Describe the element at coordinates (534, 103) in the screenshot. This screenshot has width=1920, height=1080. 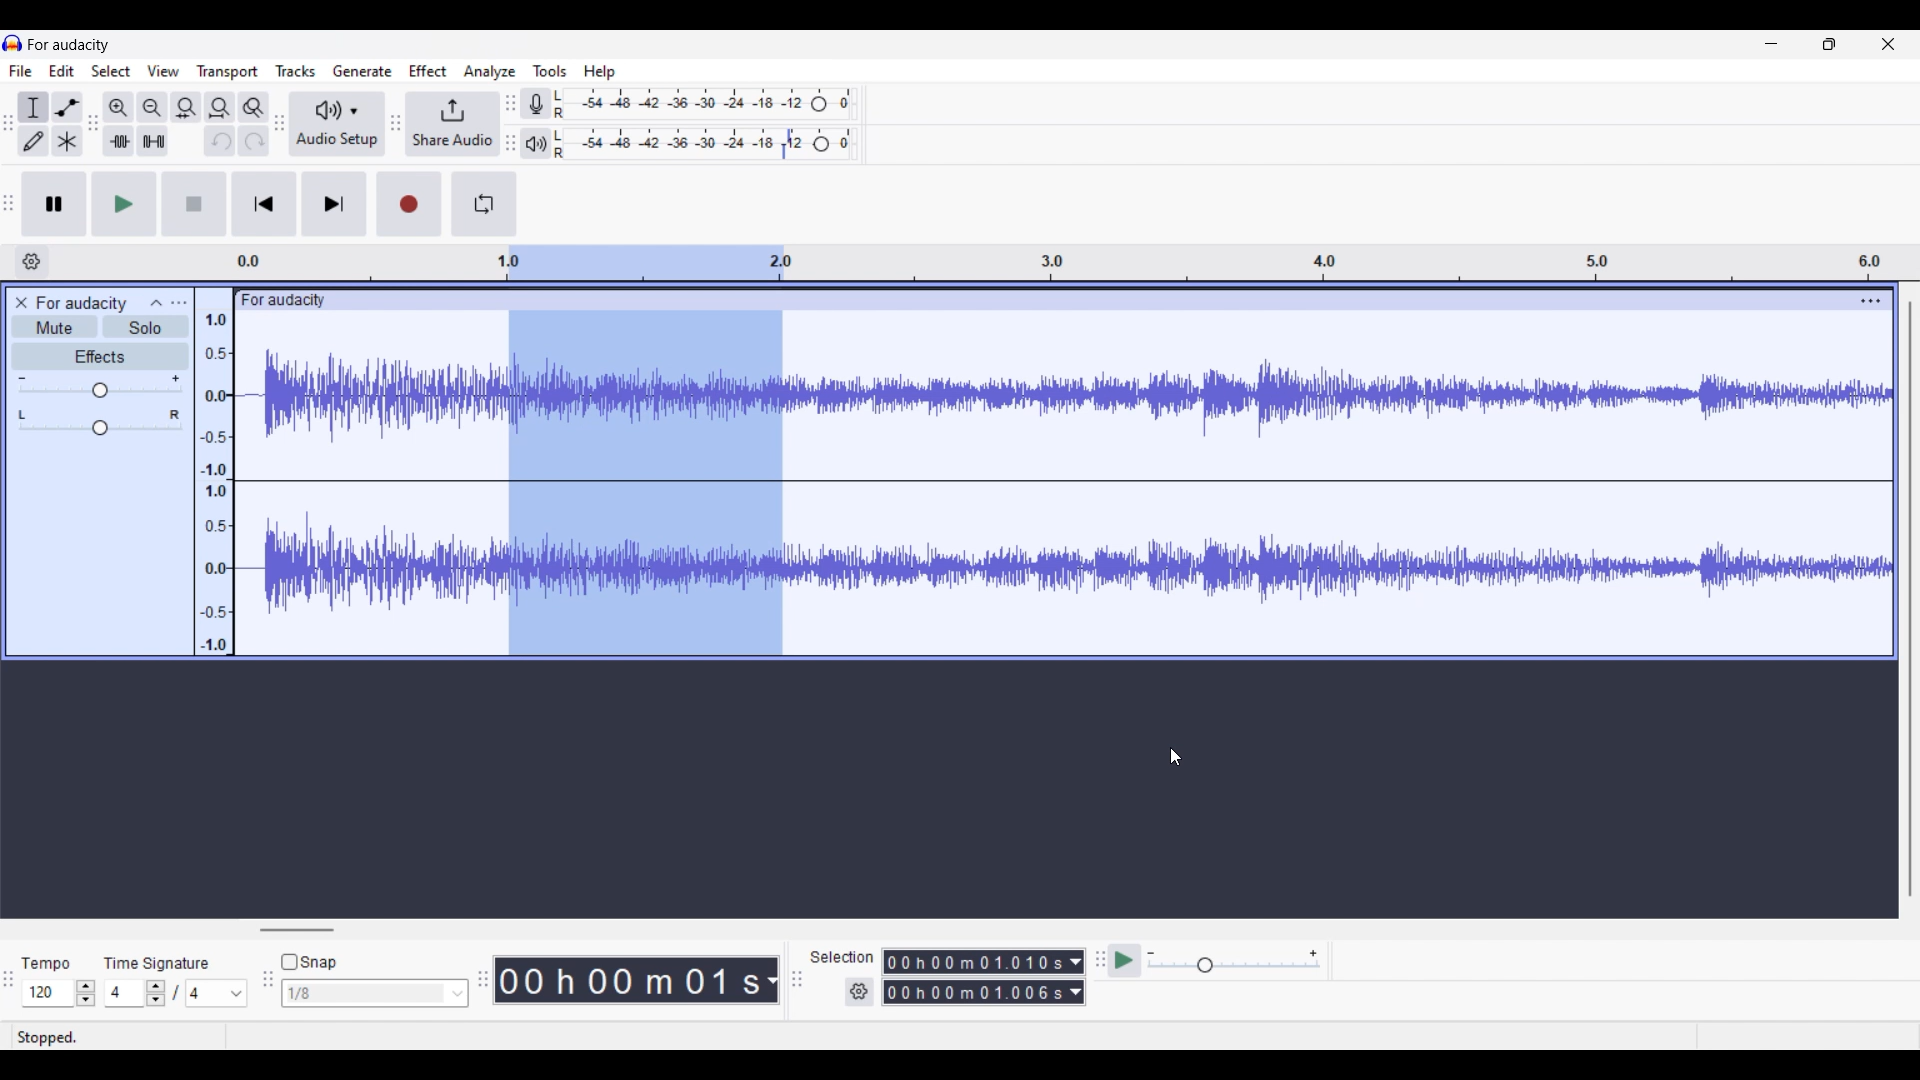
I see `Record meter` at that location.